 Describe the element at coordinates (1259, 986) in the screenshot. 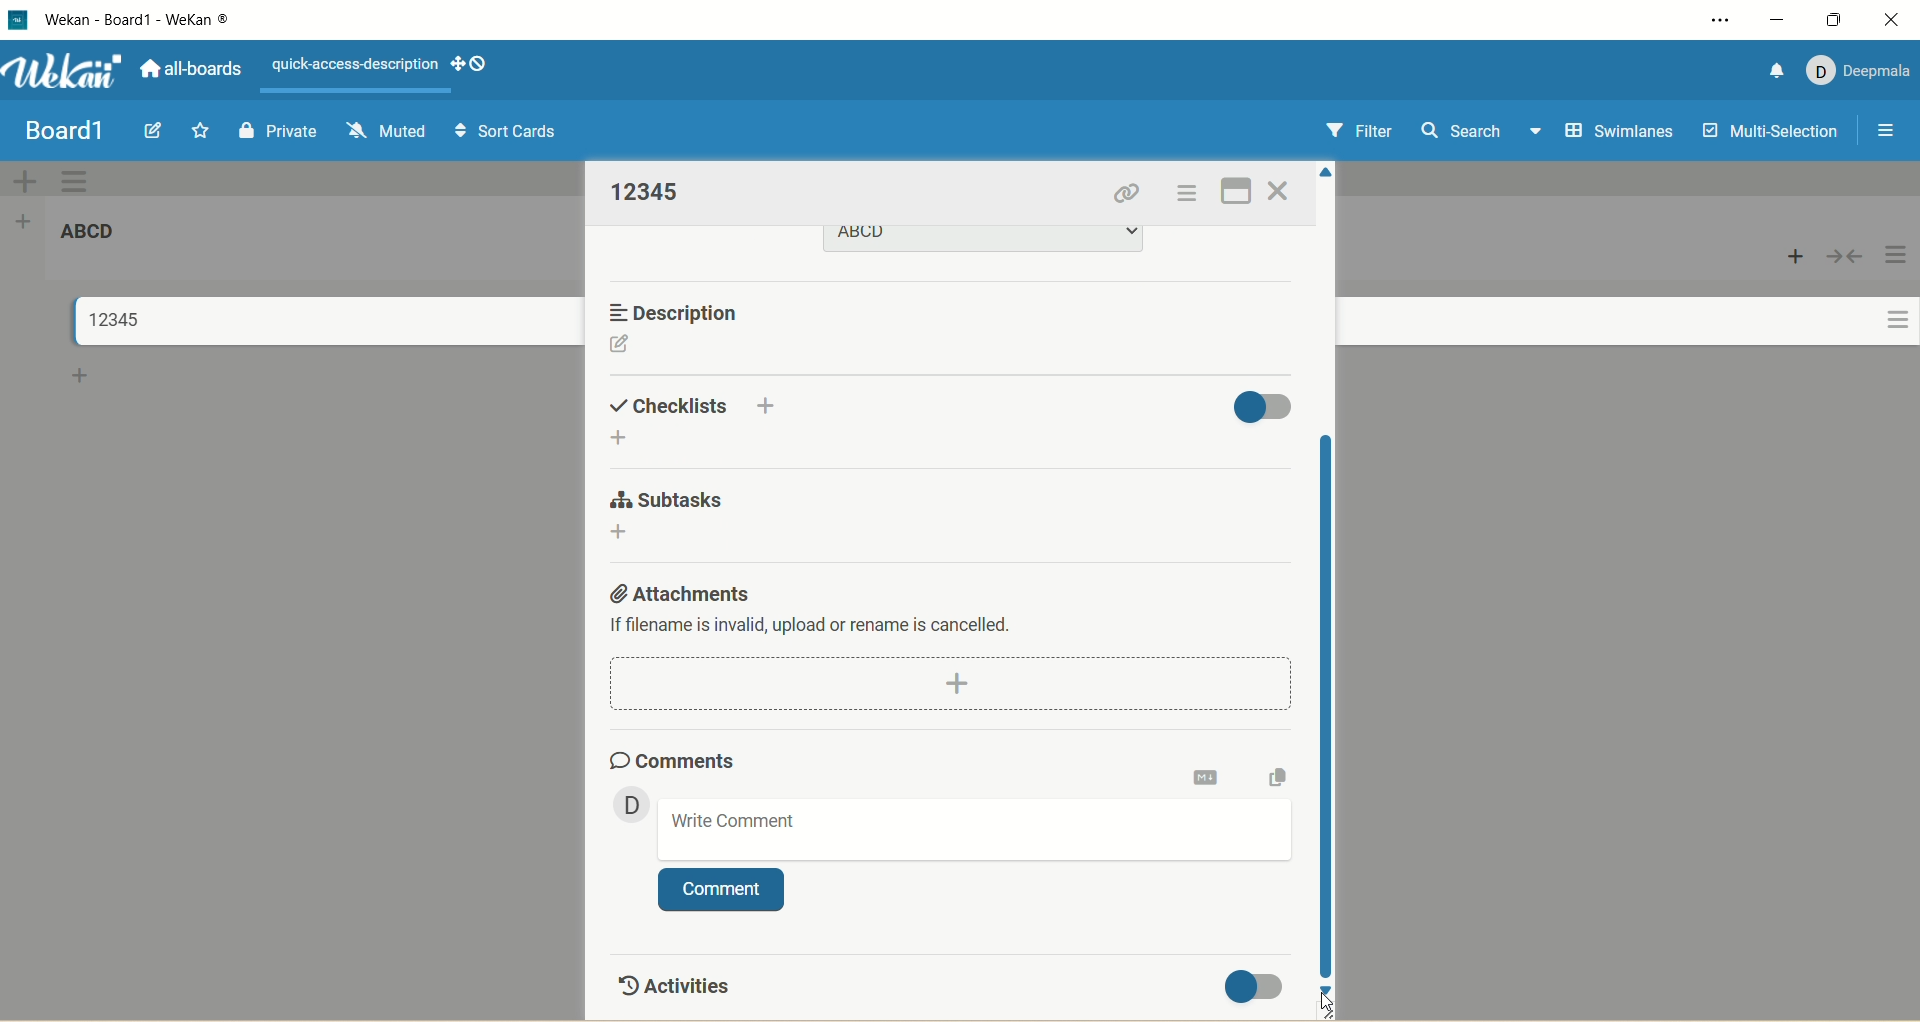

I see `toggle` at that location.